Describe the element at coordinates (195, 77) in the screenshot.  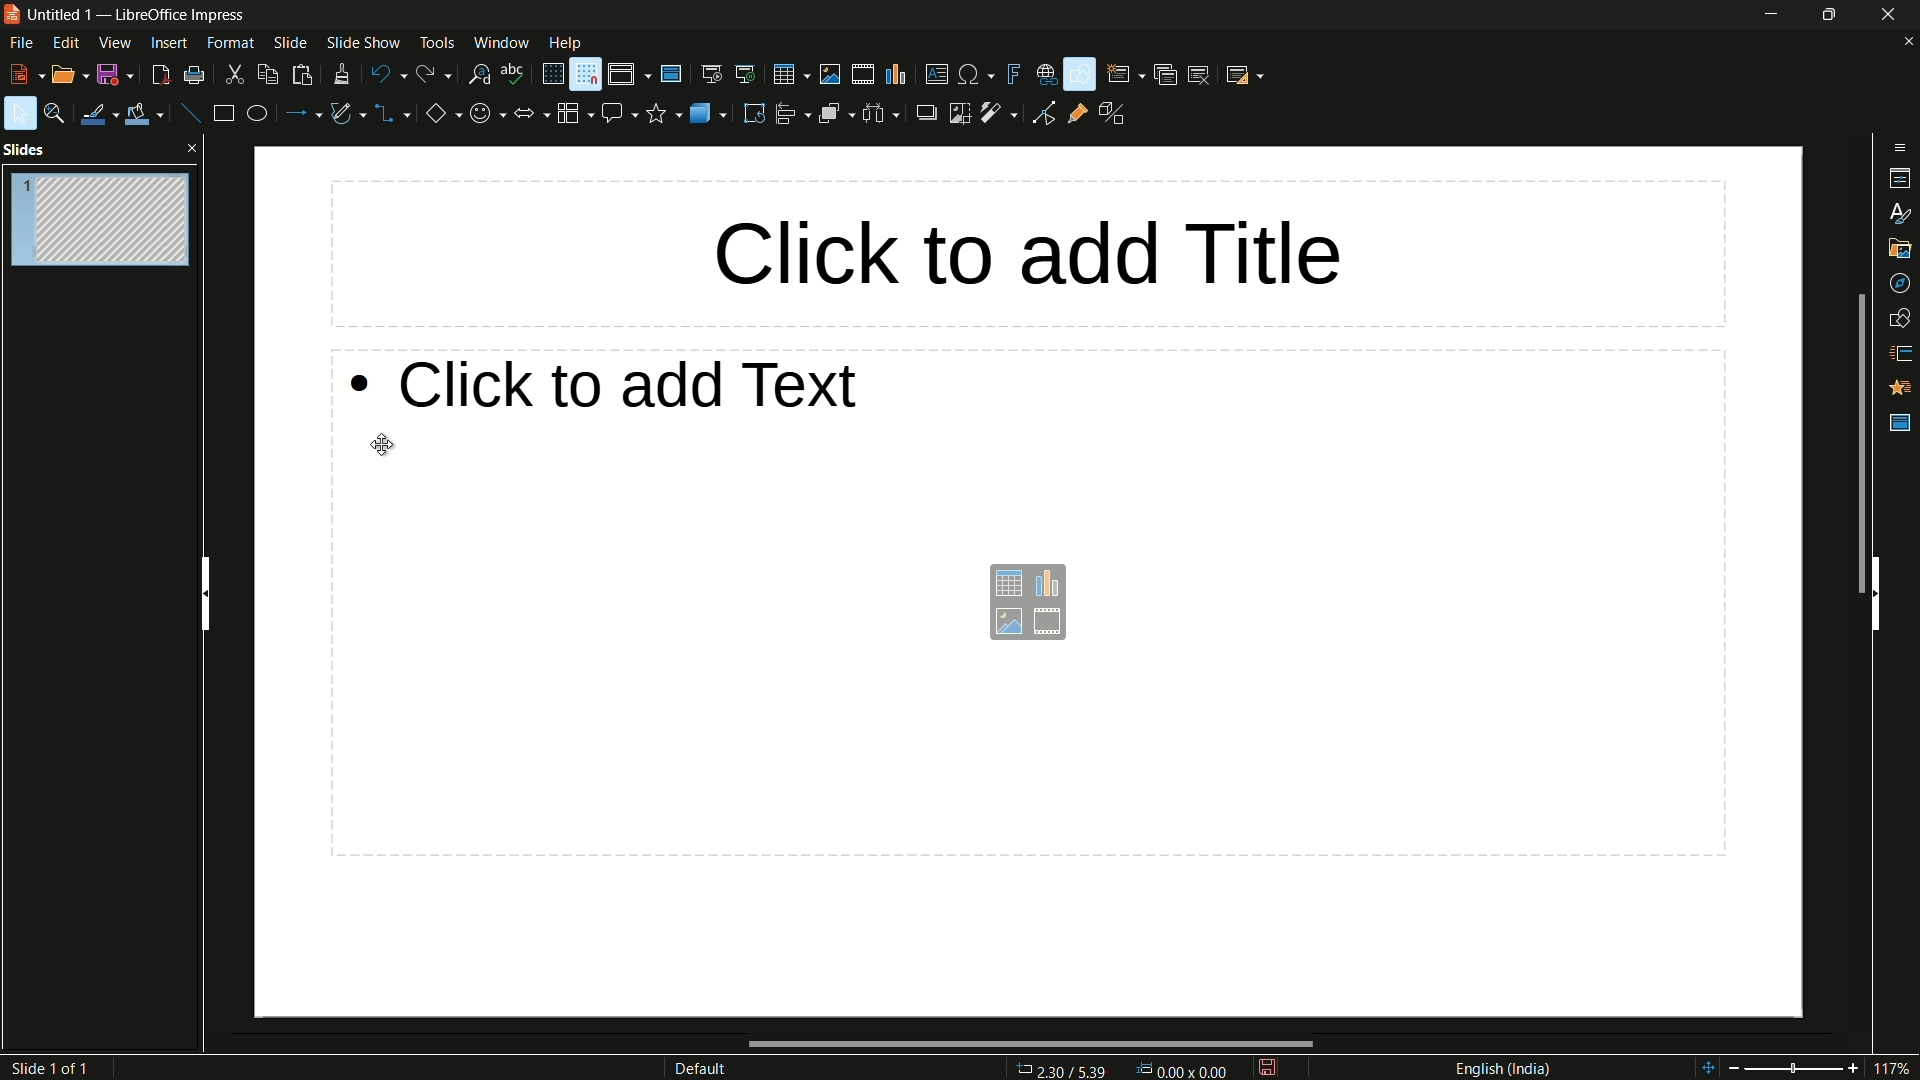
I see `print` at that location.